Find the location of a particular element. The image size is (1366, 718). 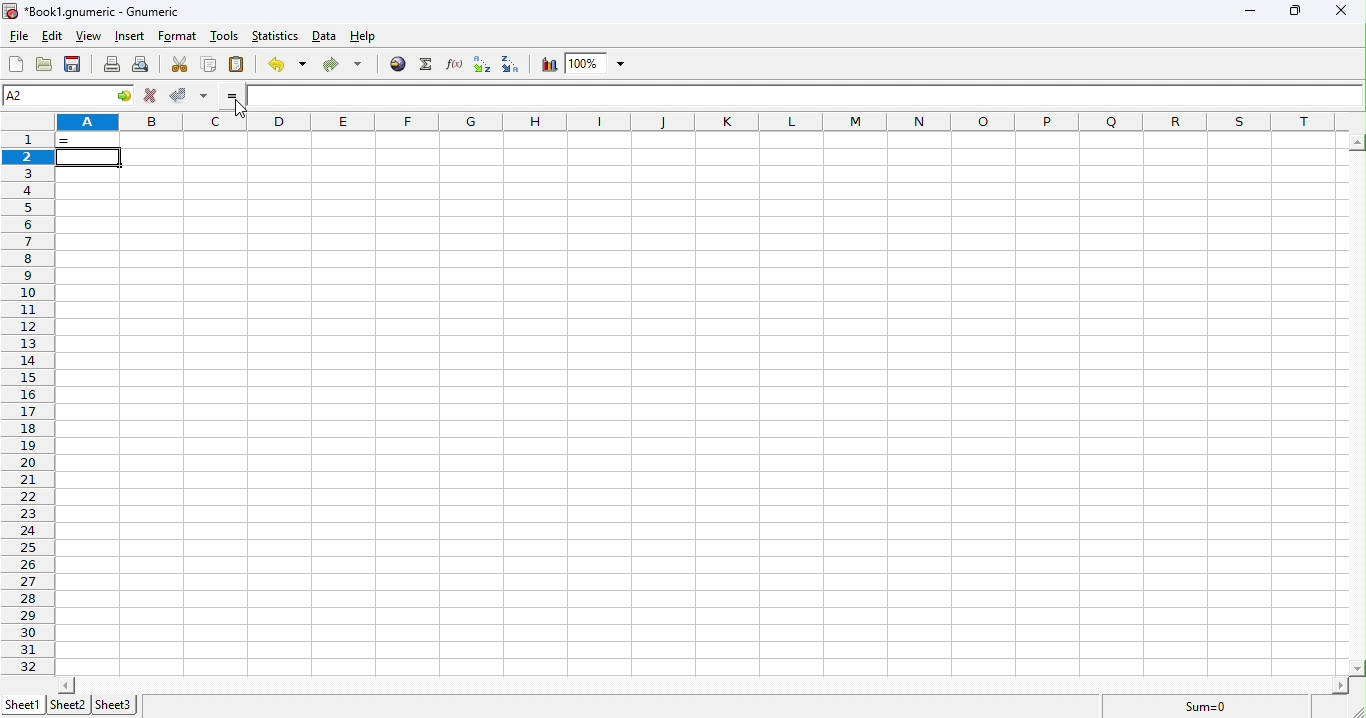

reject is located at coordinates (153, 96).